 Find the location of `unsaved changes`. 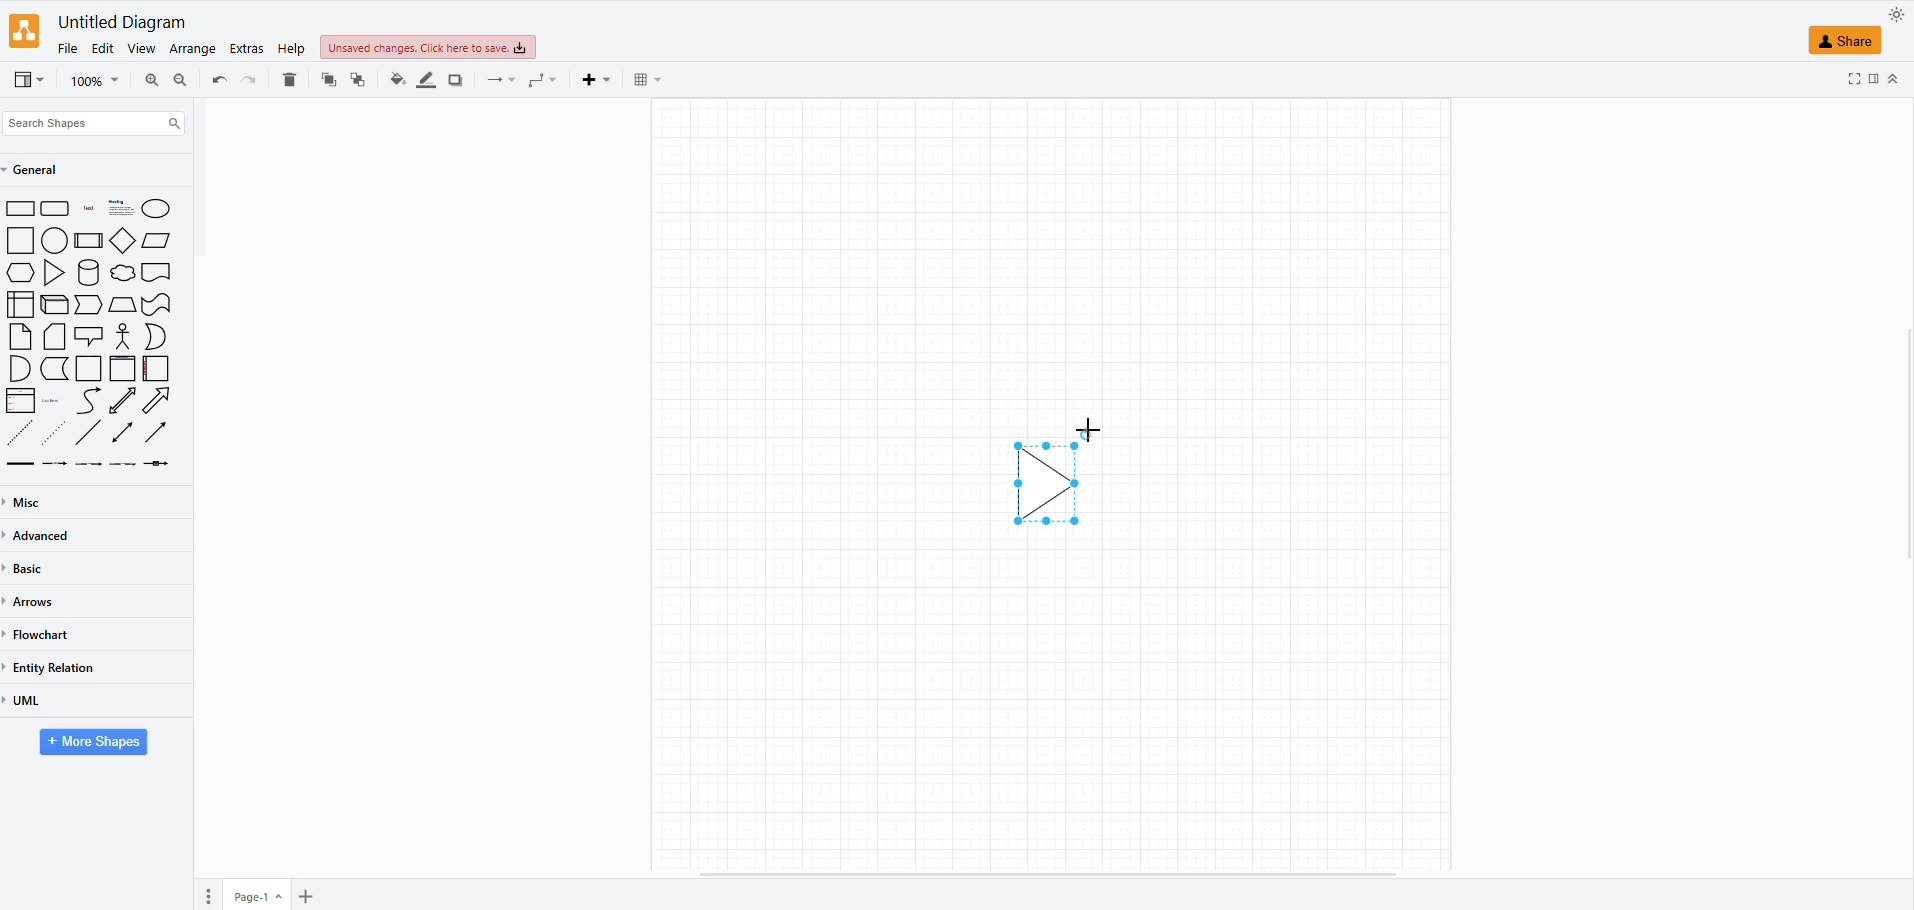

unsaved changes is located at coordinates (424, 49).